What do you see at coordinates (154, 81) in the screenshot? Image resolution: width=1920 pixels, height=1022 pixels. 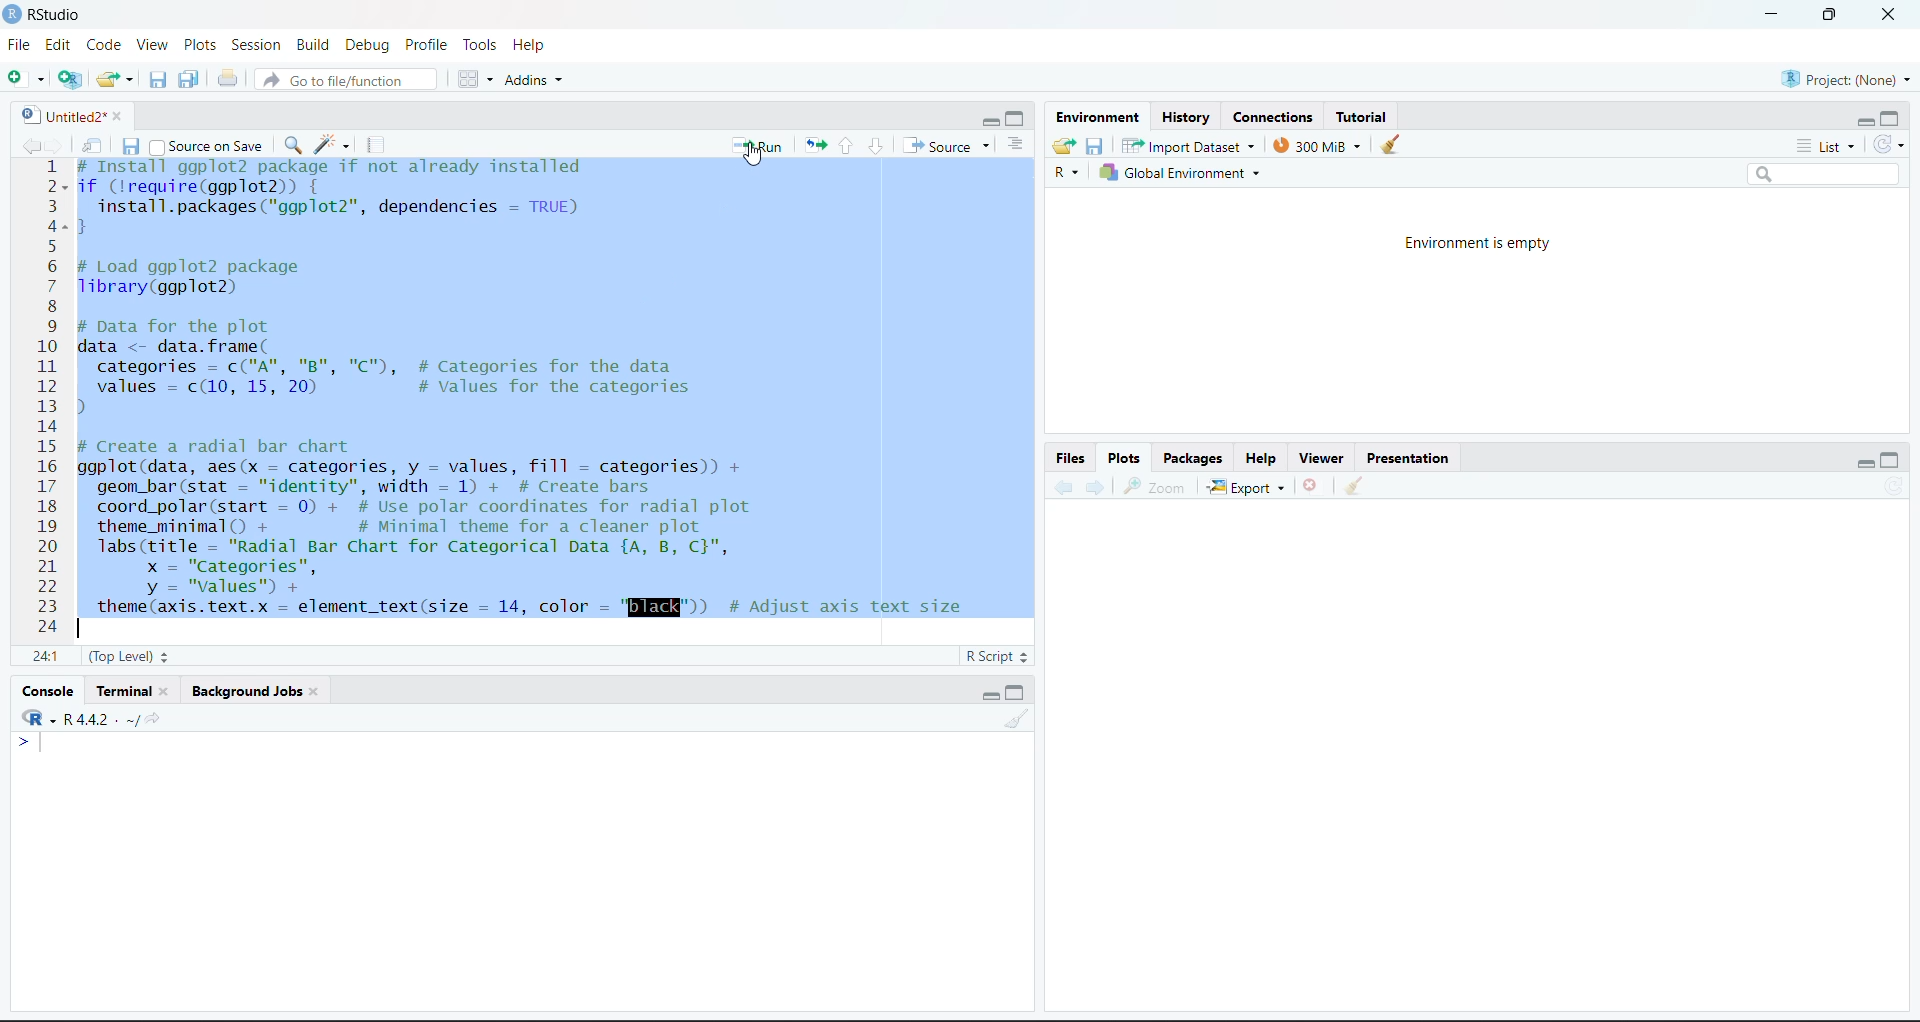 I see `save current document` at bounding box center [154, 81].